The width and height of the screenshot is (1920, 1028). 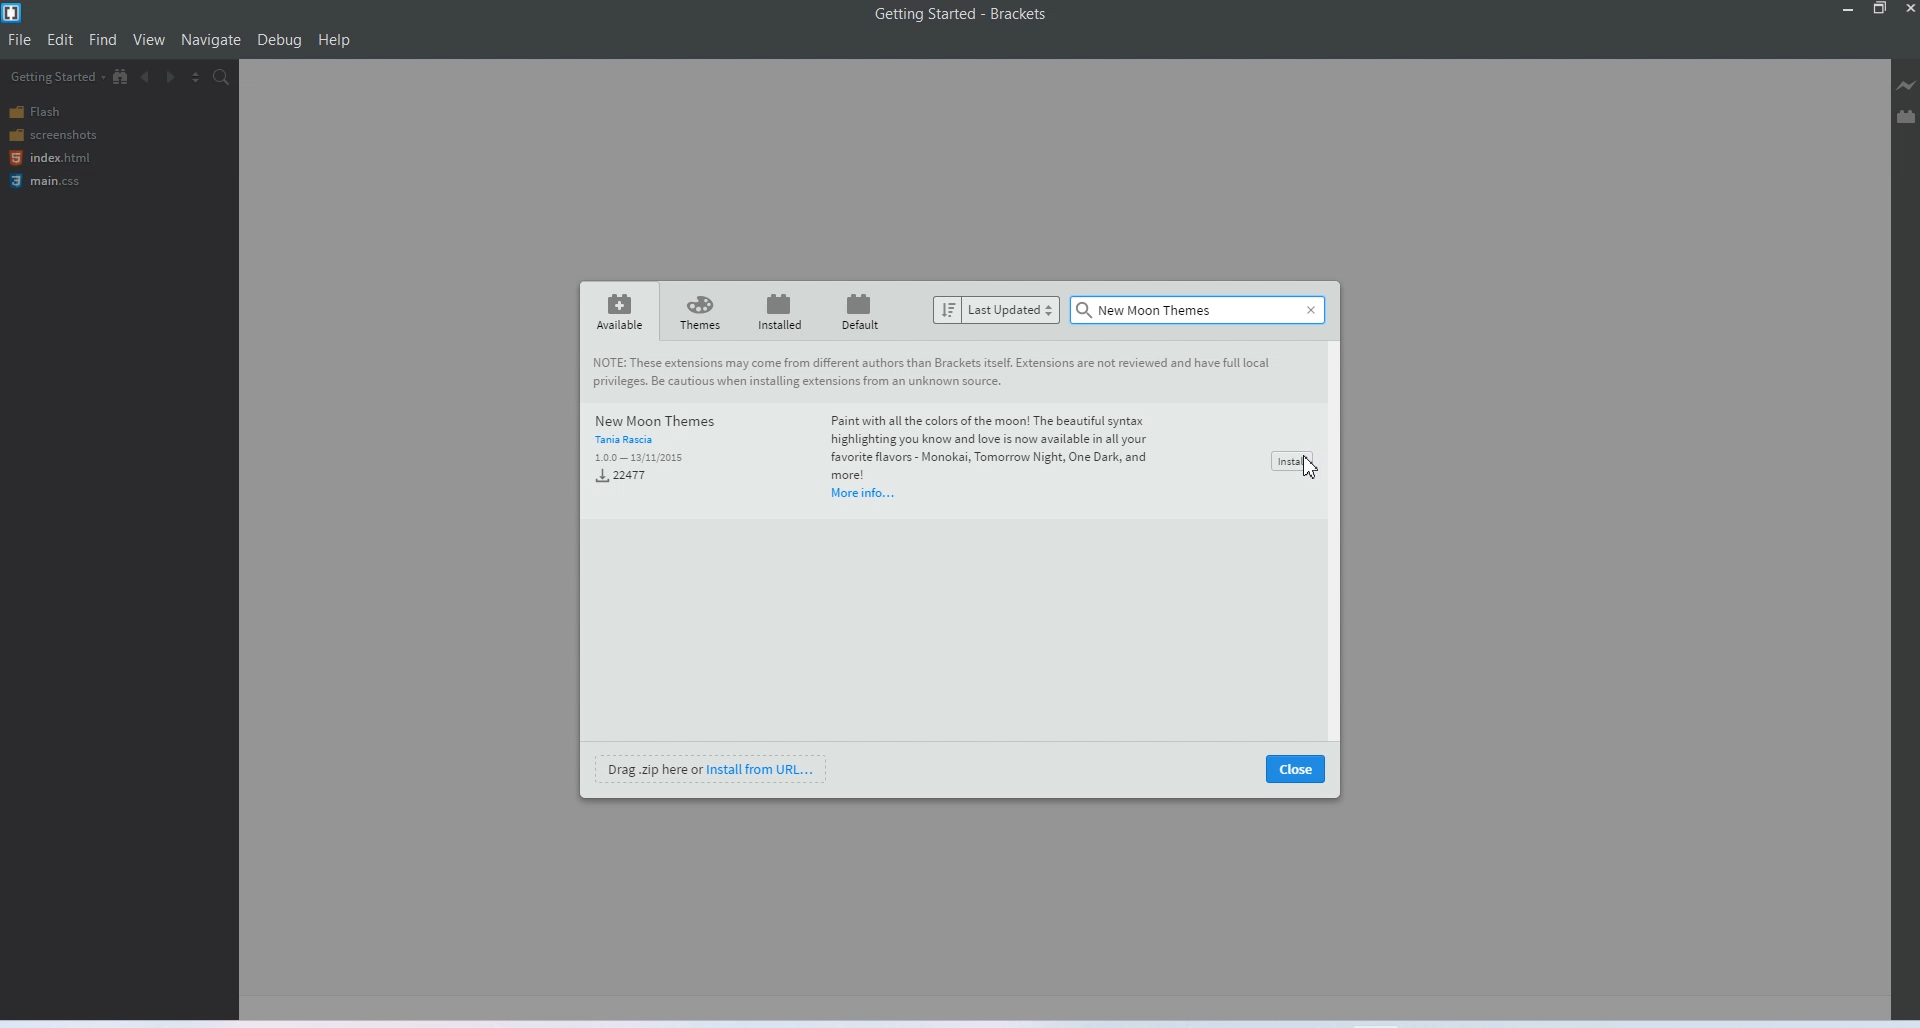 What do you see at coordinates (1311, 310) in the screenshot?
I see `Close` at bounding box center [1311, 310].